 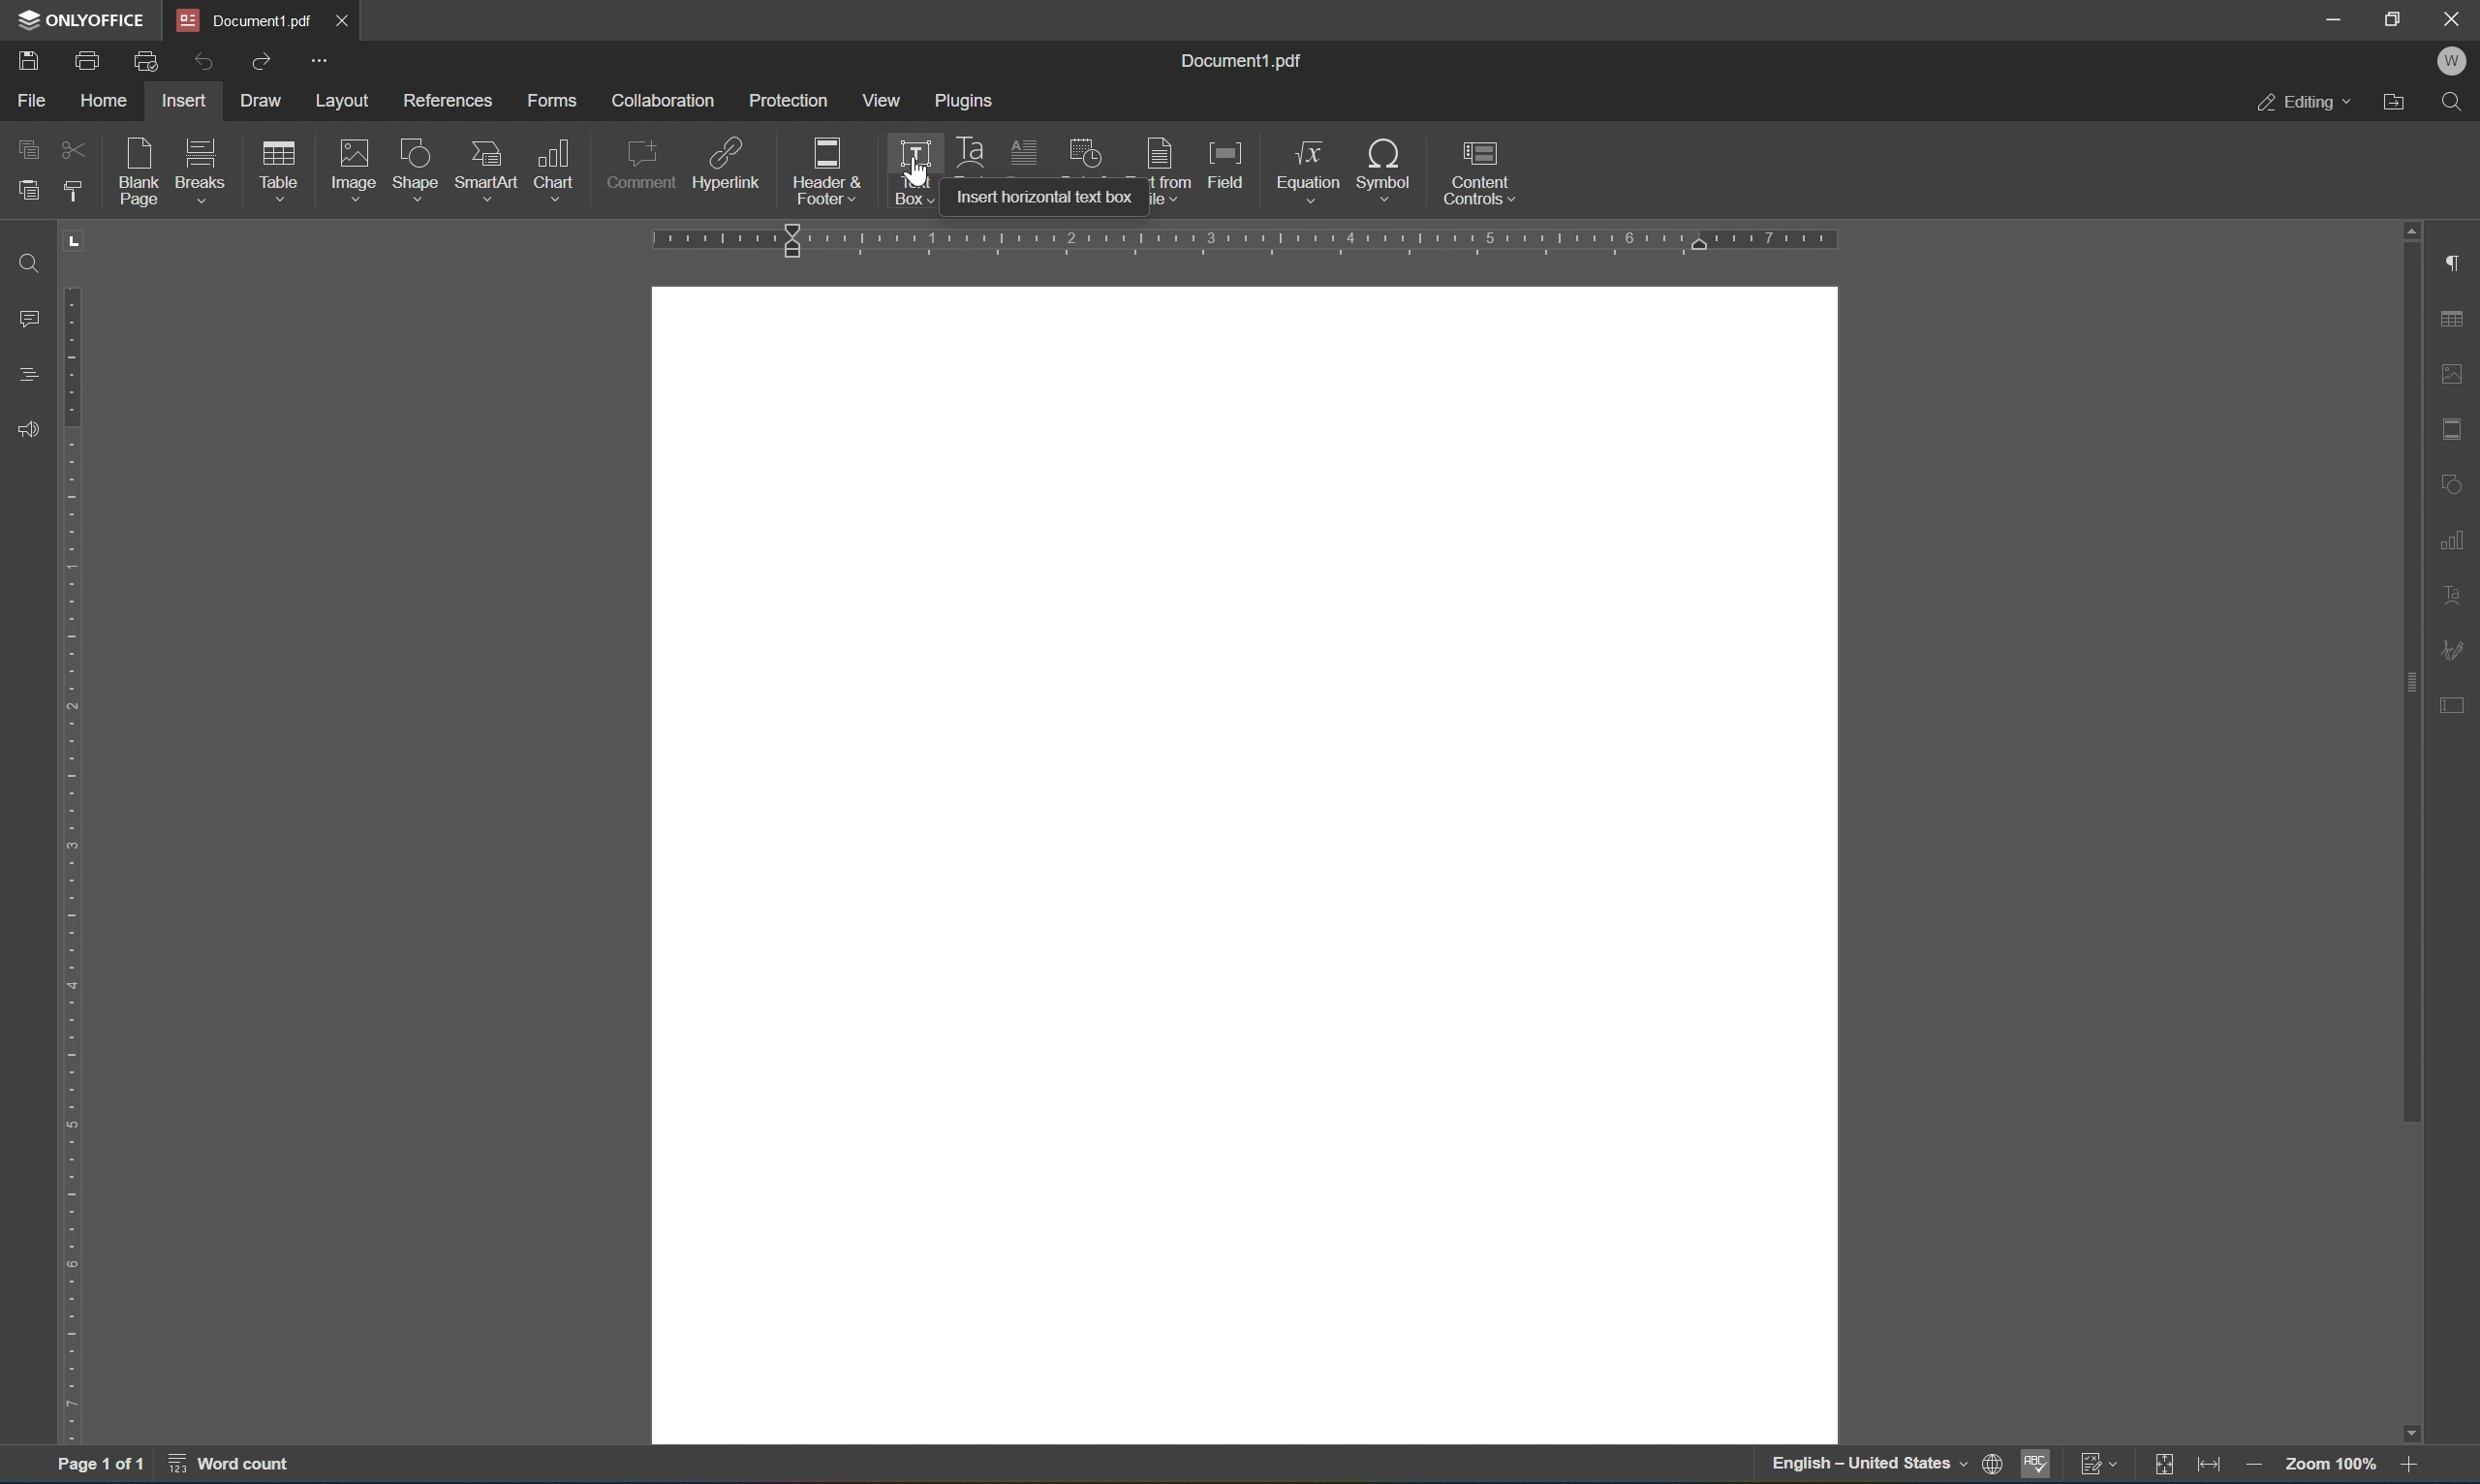 What do you see at coordinates (2164, 1466) in the screenshot?
I see `fit to page` at bounding box center [2164, 1466].